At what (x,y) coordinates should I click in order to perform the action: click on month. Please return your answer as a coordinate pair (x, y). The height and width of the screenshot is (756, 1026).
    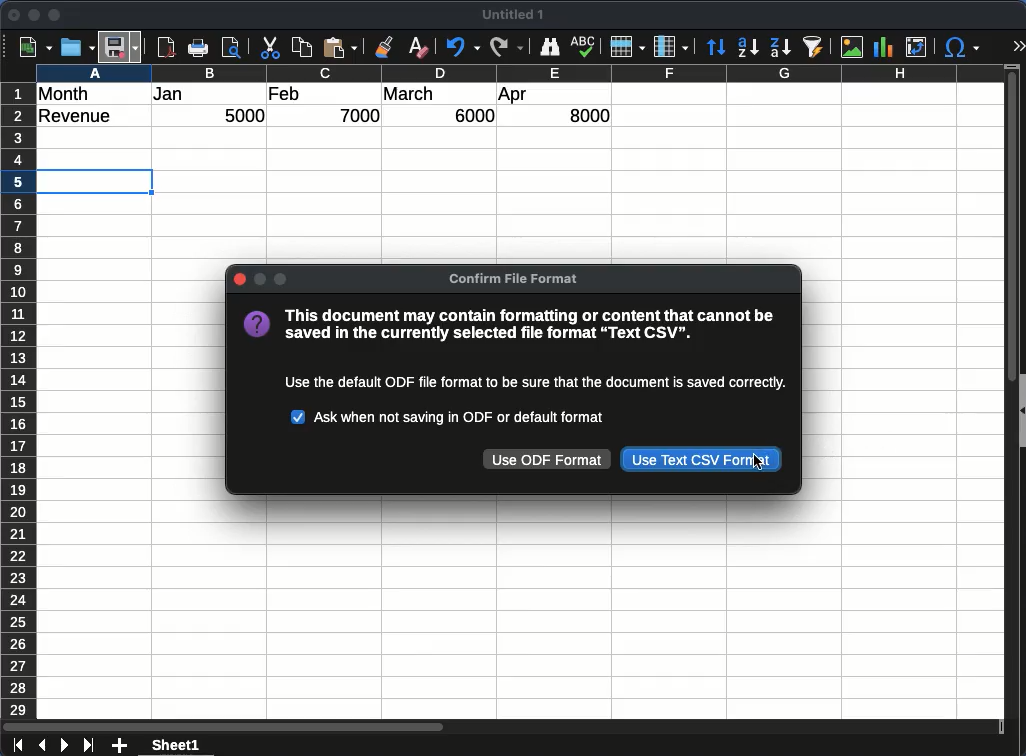
    Looking at the image, I should click on (68, 93).